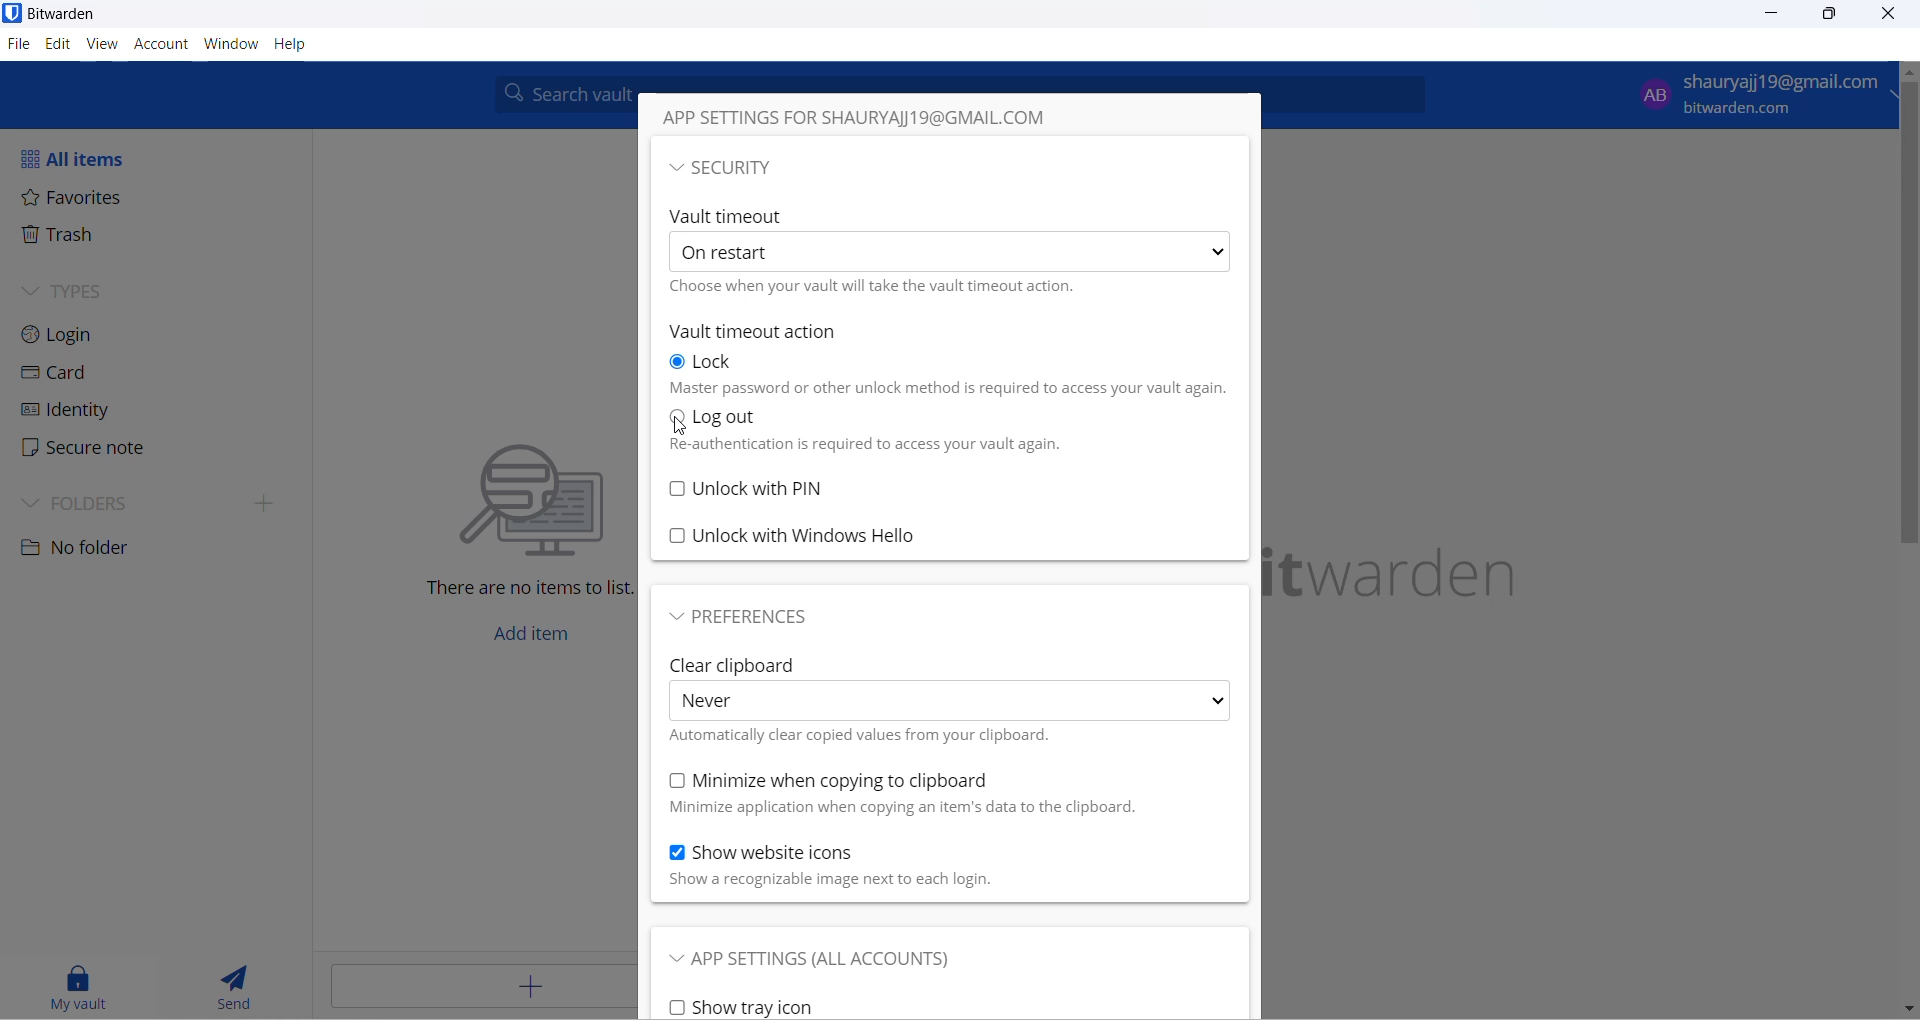 The height and width of the screenshot is (1020, 1920). I want to click on lock options, so click(711, 363).